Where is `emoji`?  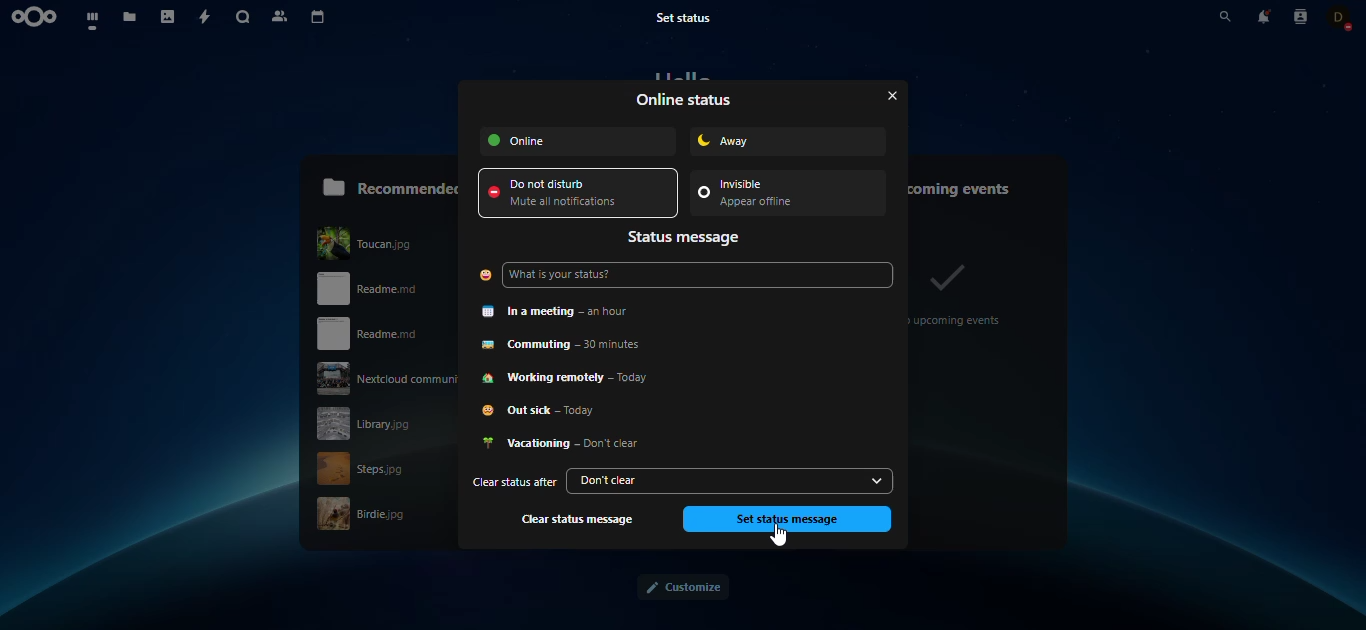
emoji is located at coordinates (484, 275).